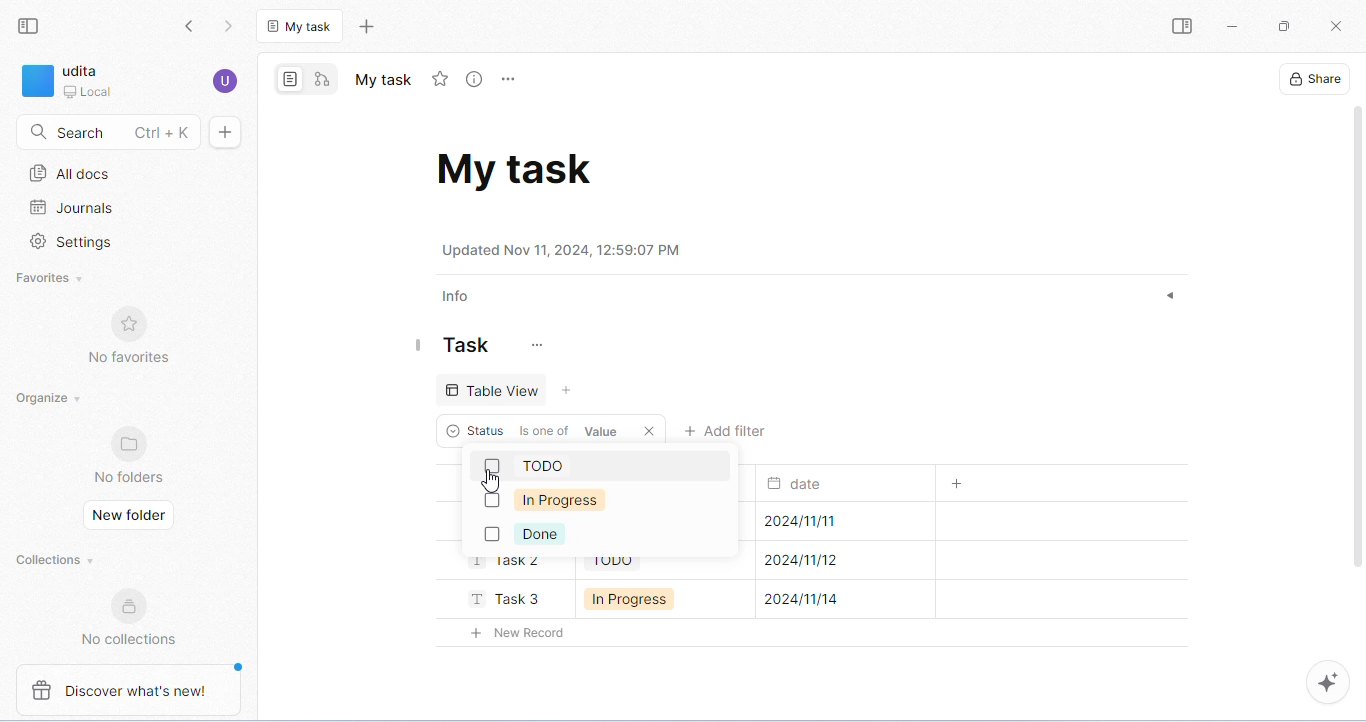 This screenshot has height=722, width=1366. I want to click on dragging line, so click(419, 343).